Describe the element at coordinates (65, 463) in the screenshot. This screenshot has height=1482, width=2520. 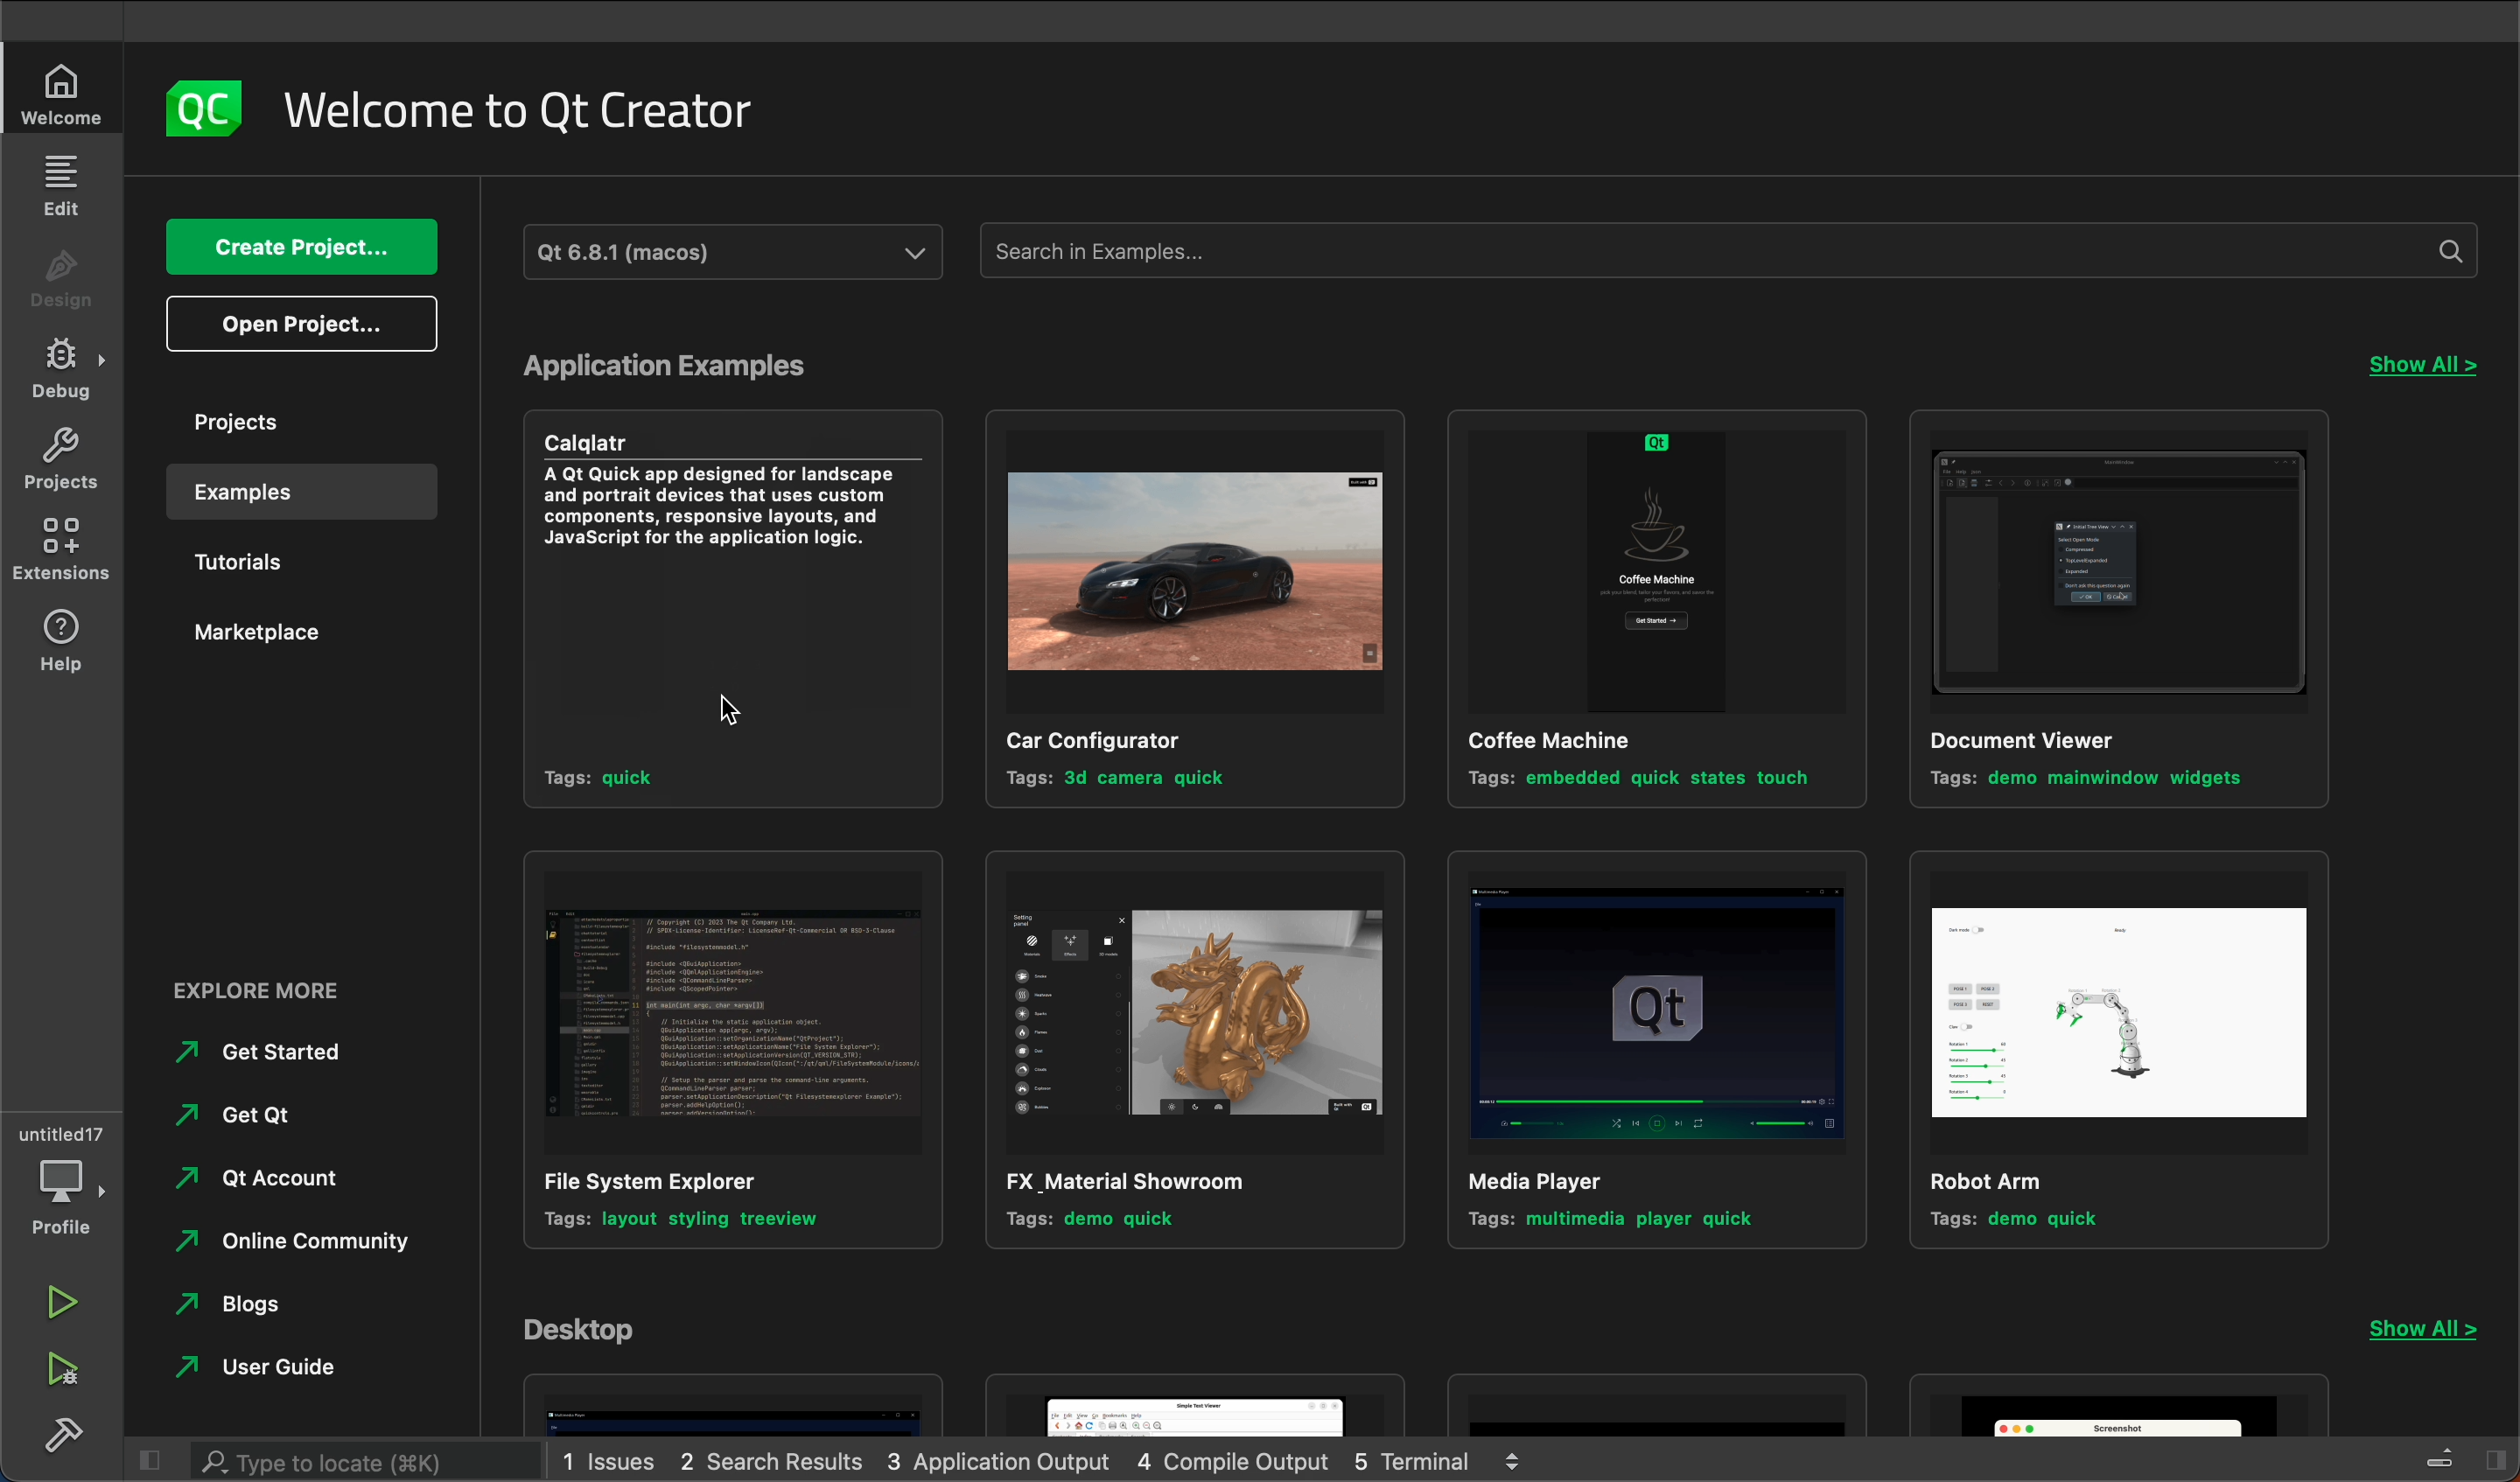
I see `projects` at that location.